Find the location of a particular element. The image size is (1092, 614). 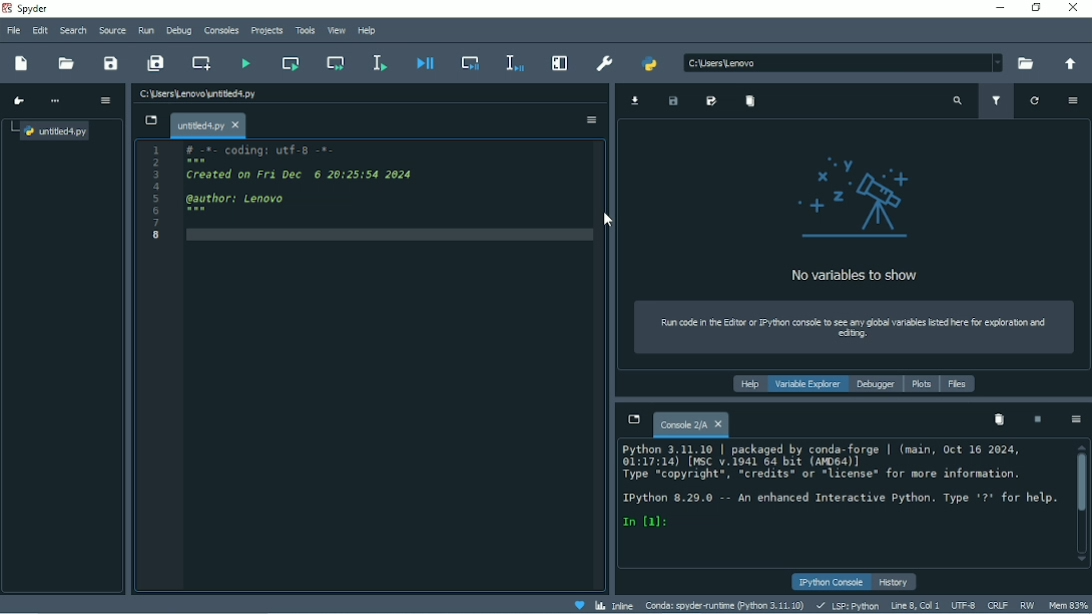

Run code in the editor or IPython console to see any global variables listed here for exploration and editing. is located at coordinates (858, 328).